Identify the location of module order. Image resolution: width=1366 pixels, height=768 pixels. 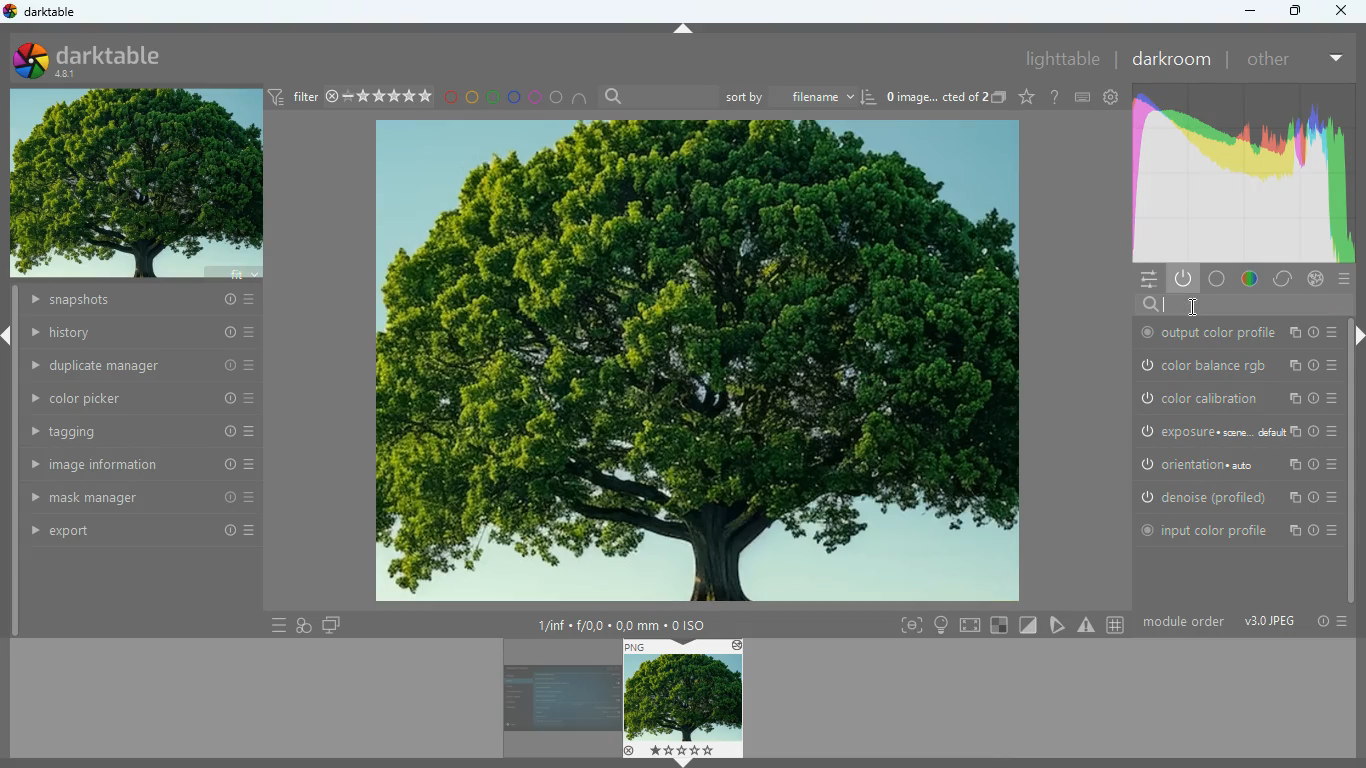
(1184, 623).